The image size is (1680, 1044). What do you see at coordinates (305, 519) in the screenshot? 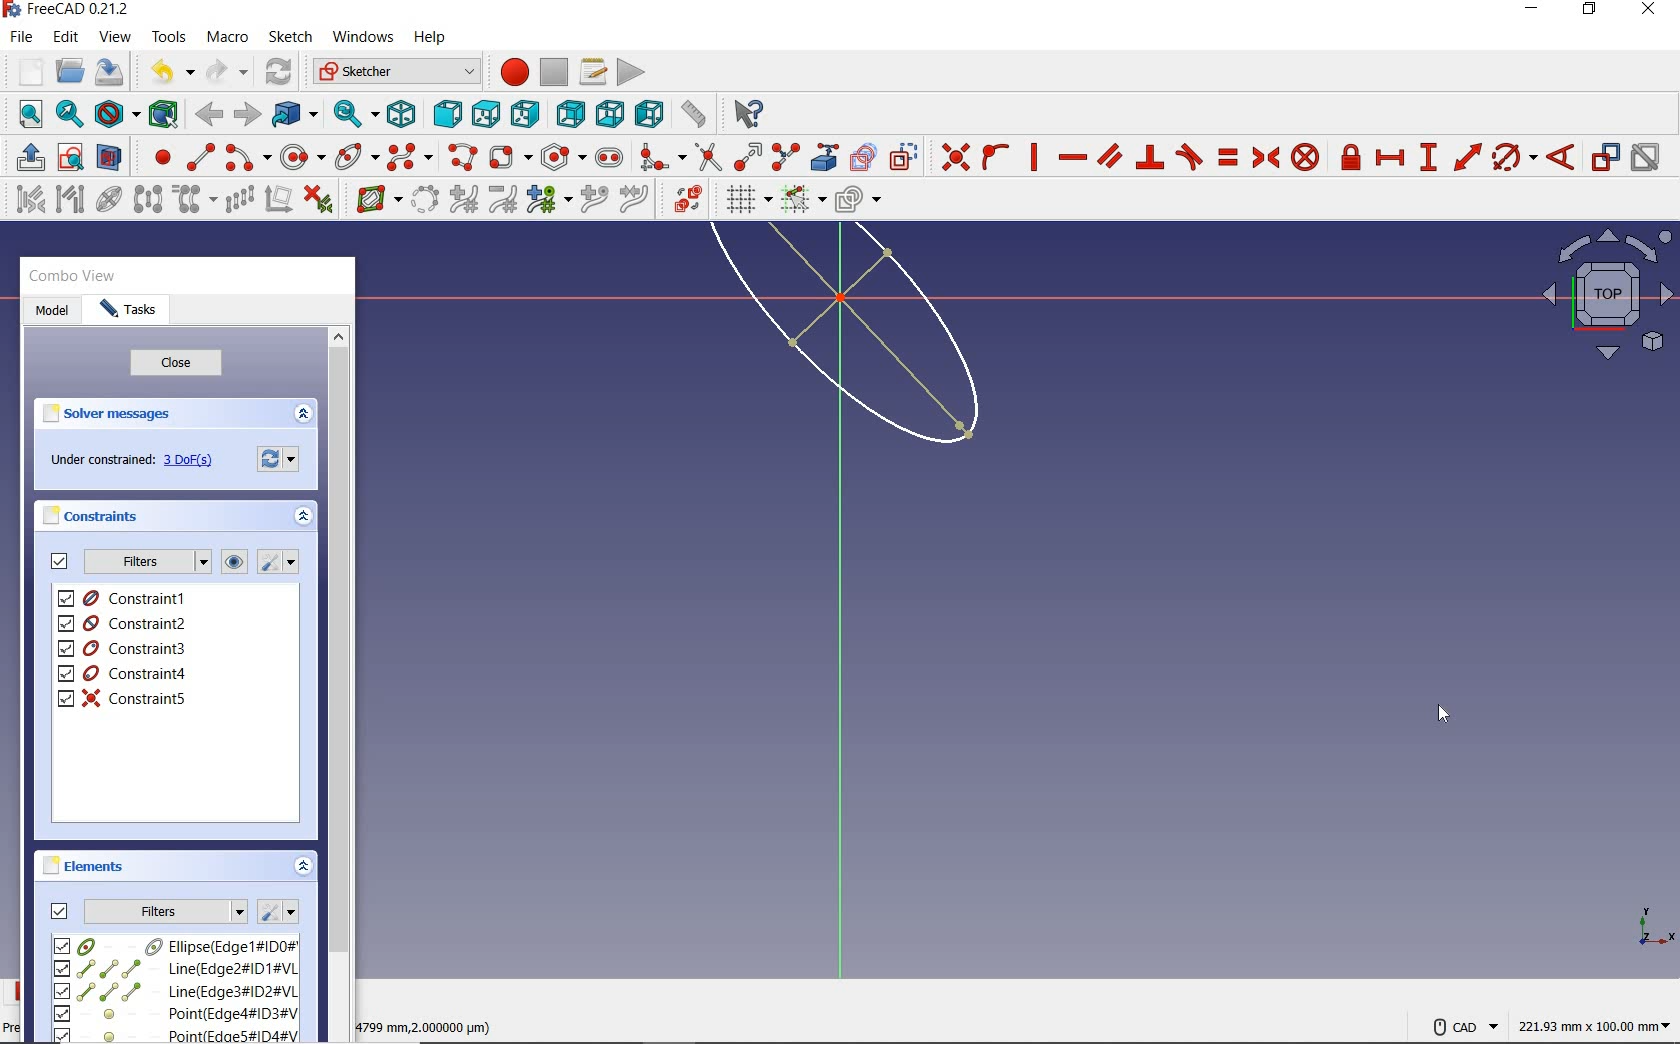
I see `collapse` at bounding box center [305, 519].